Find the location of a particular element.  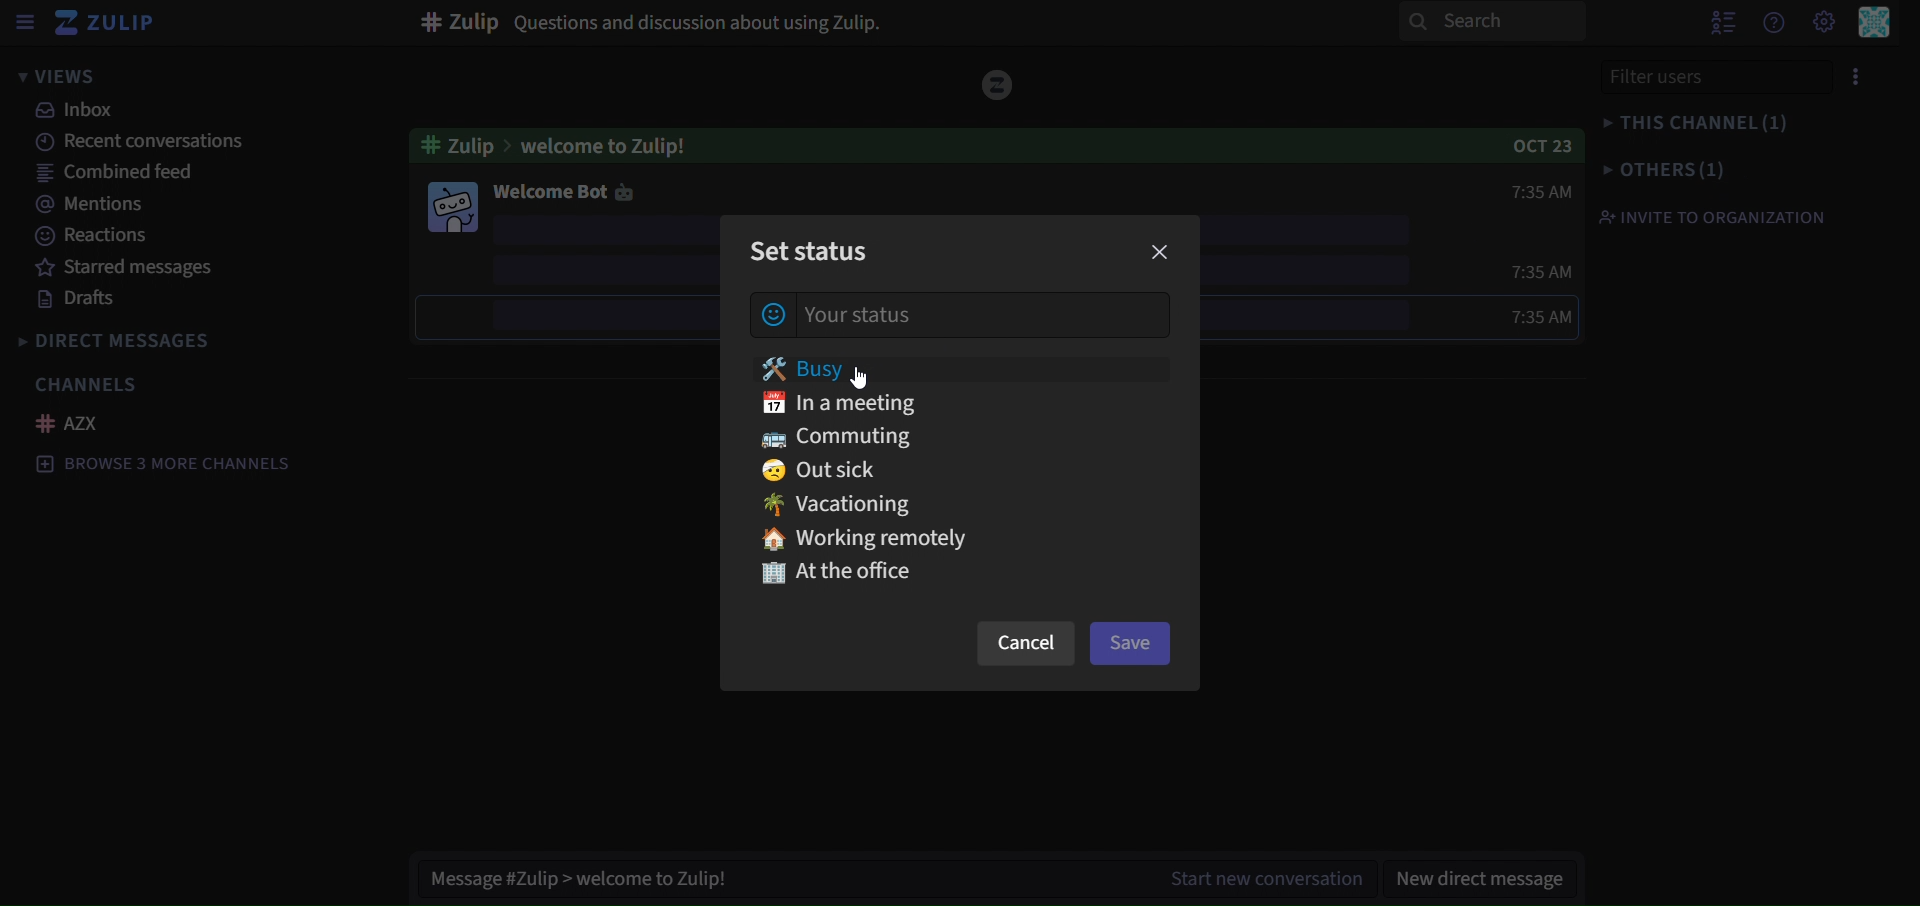

welcome to Zulip is located at coordinates (572, 142).